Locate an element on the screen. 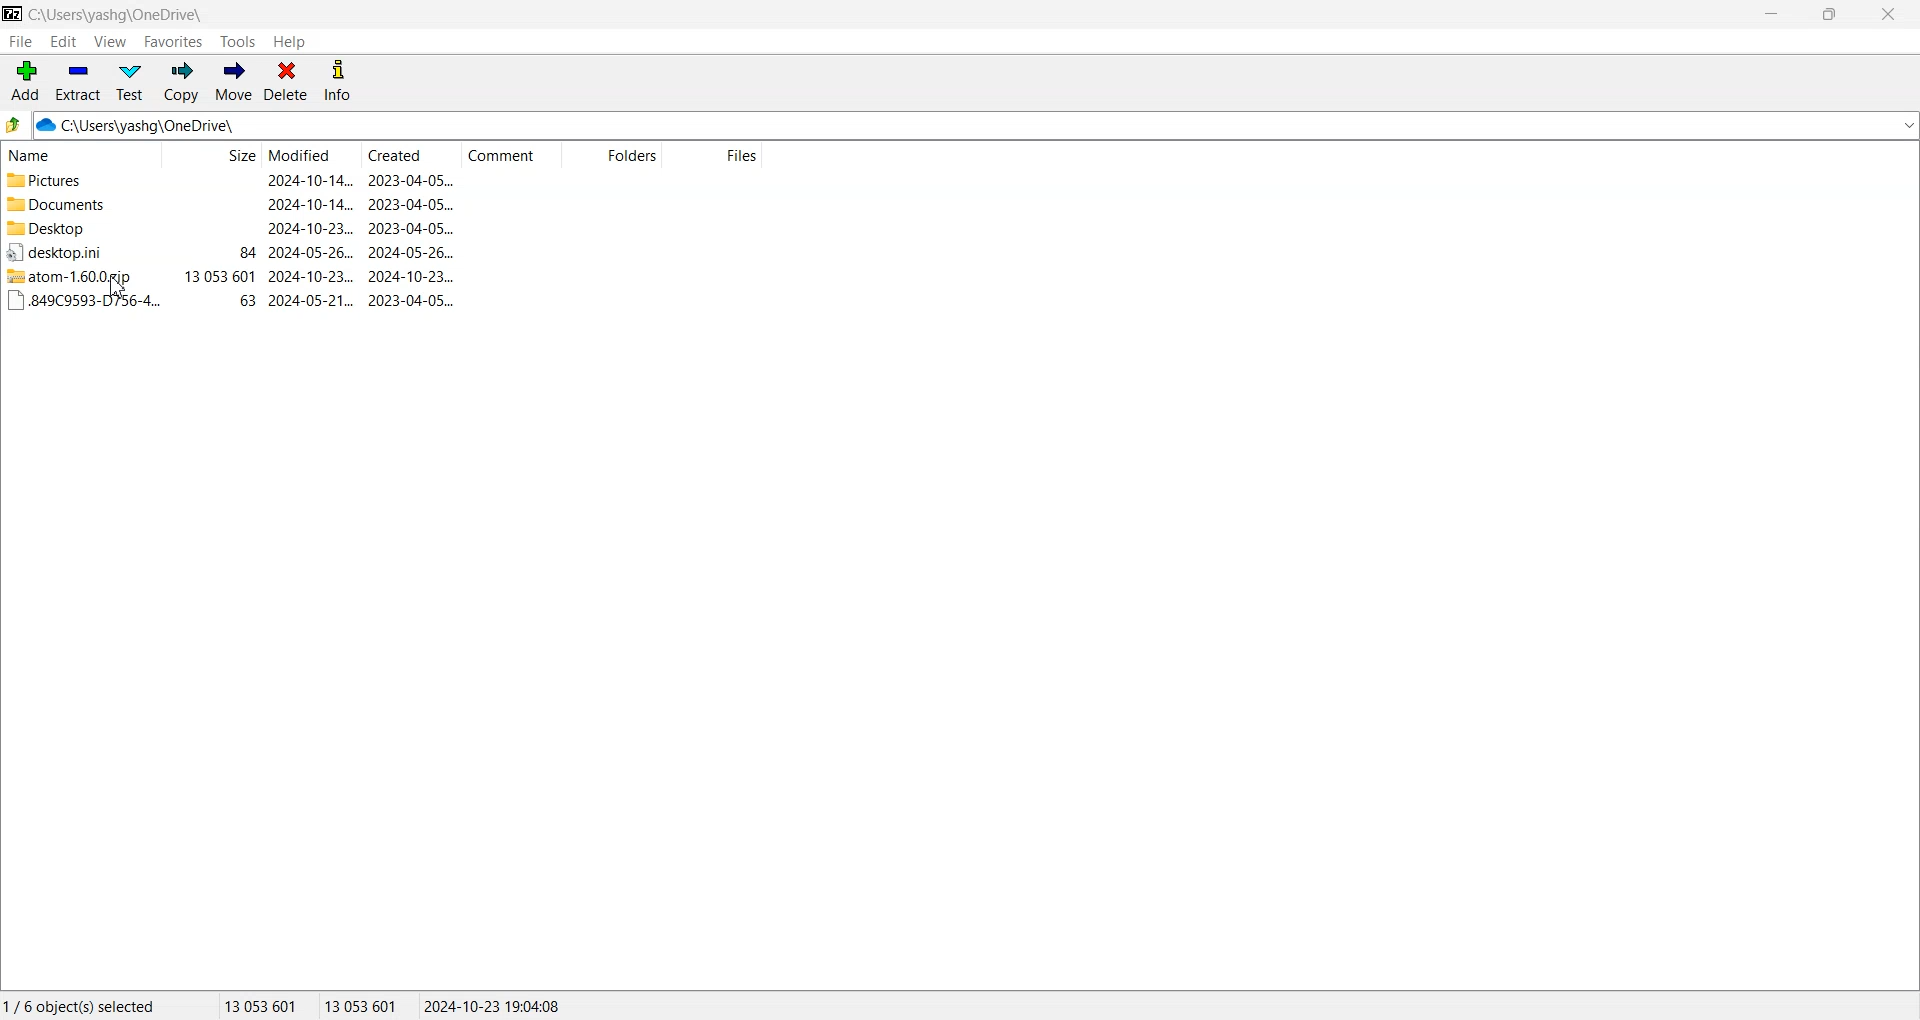 This screenshot has width=1920, height=1020. Tools is located at coordinates (239, 42).